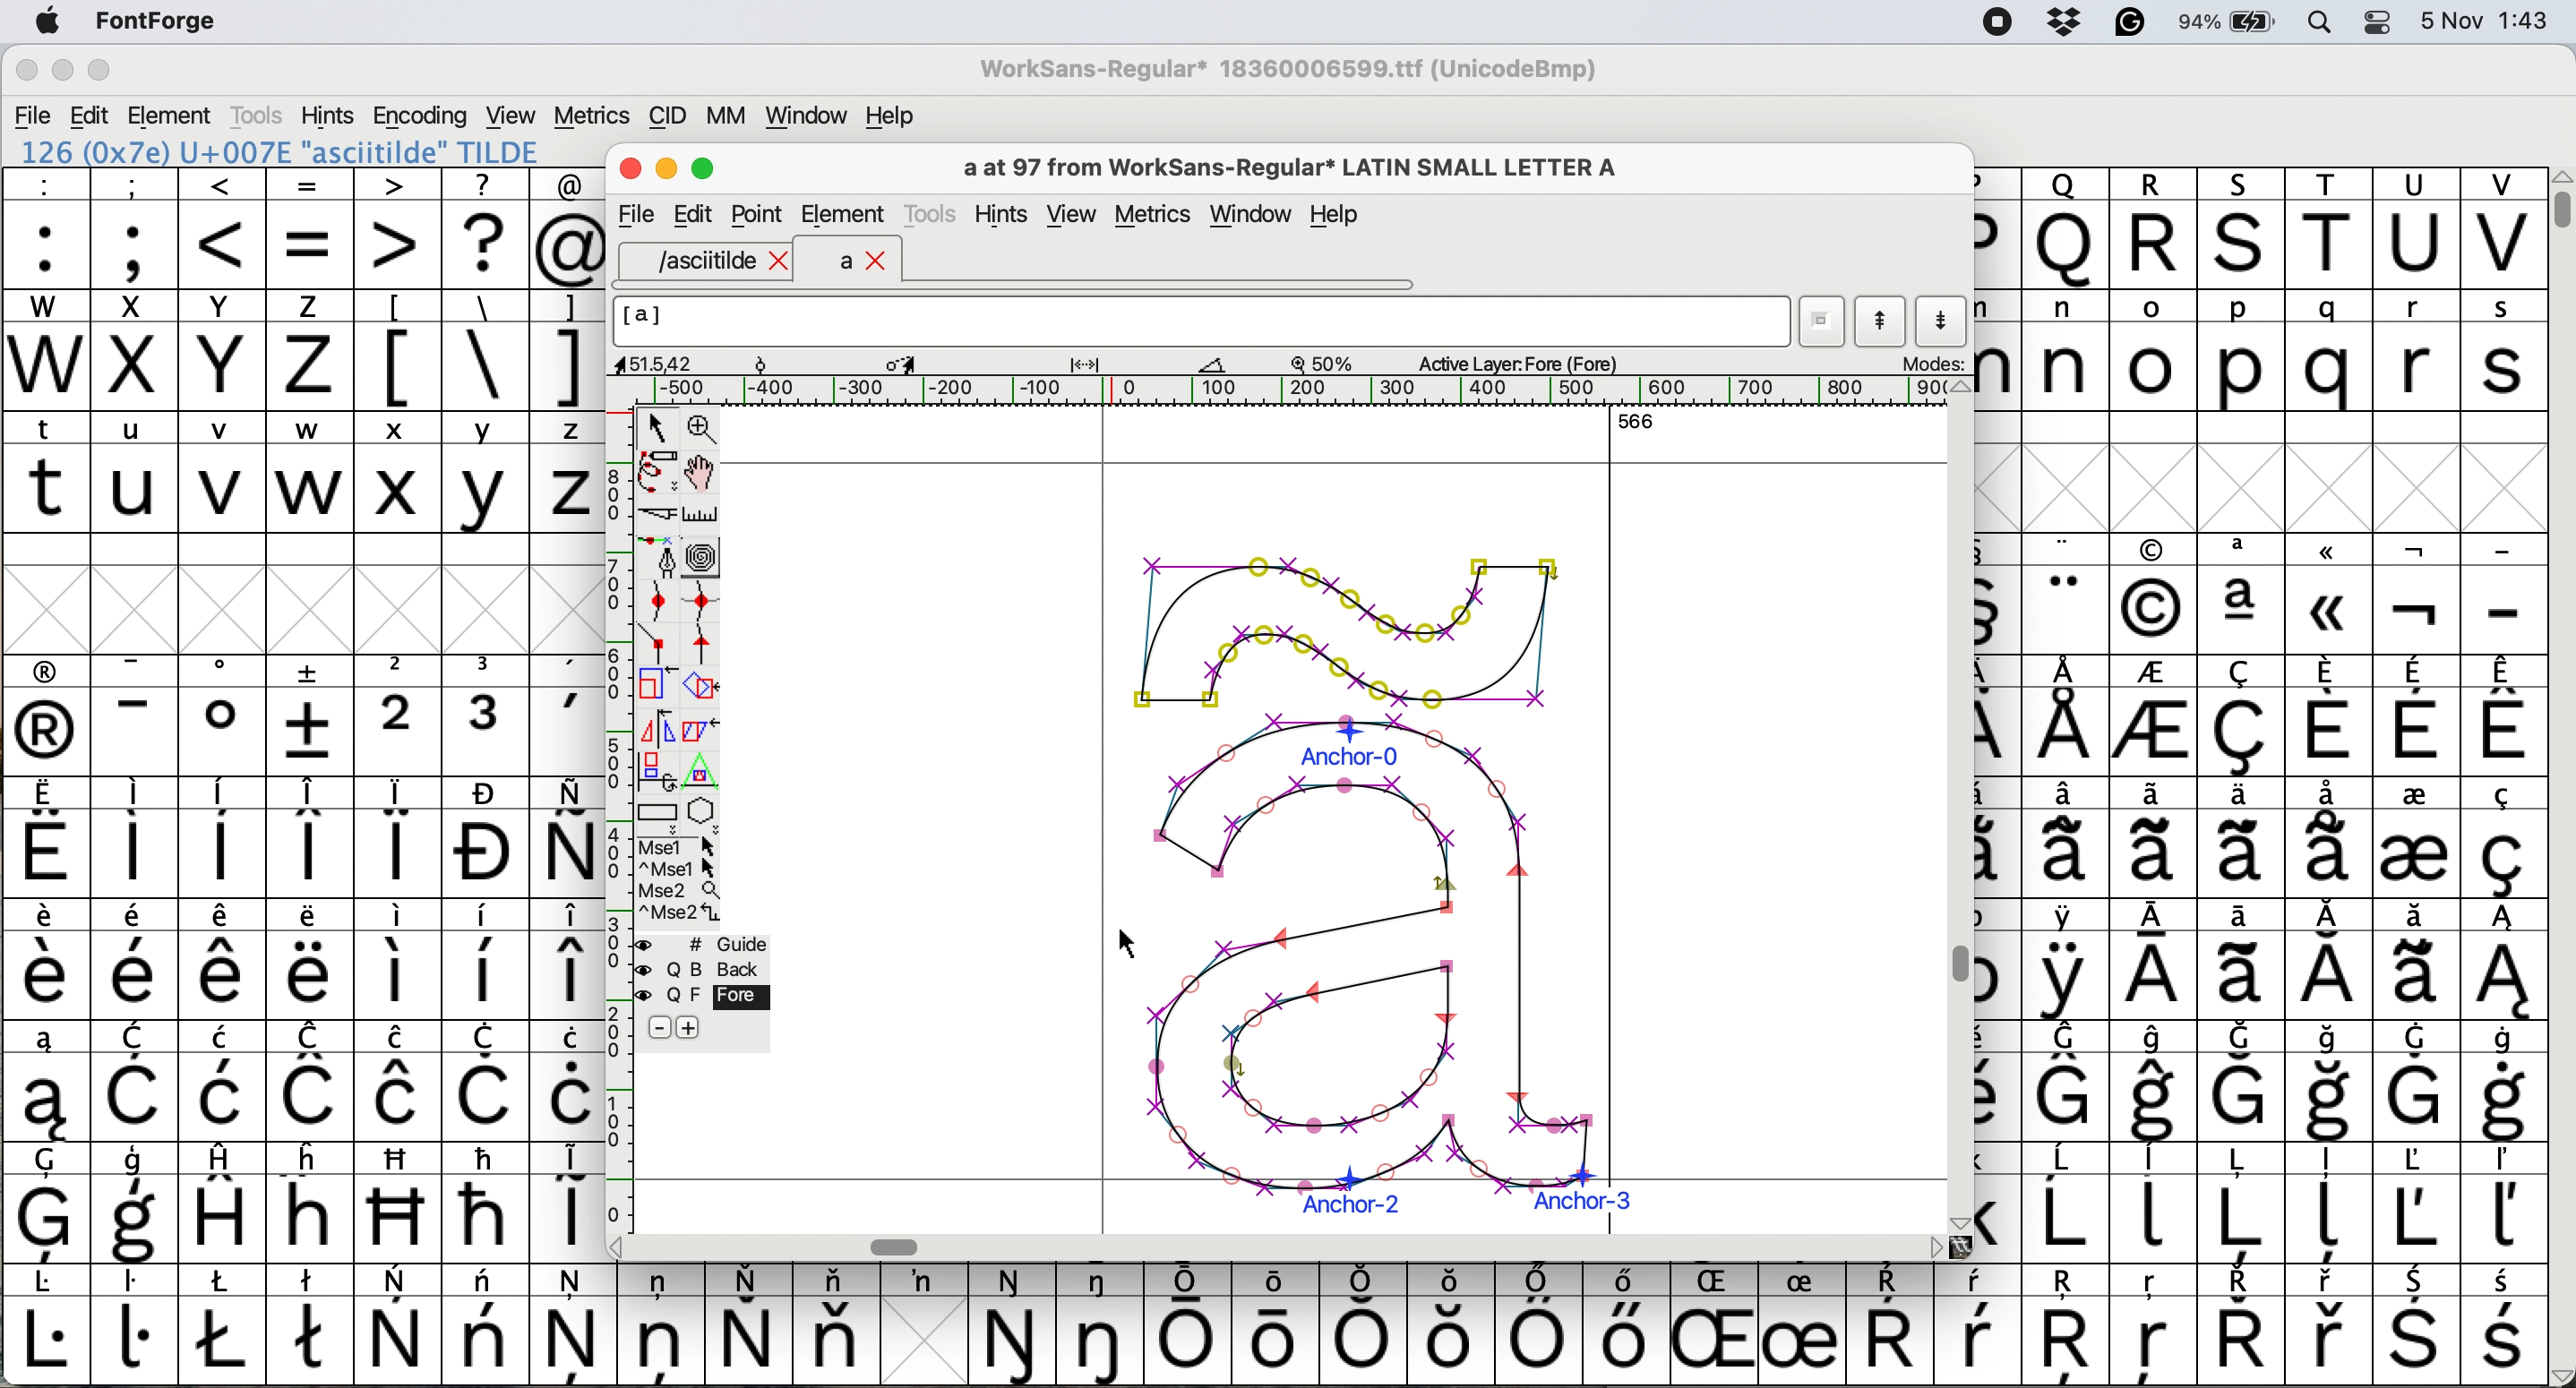 The image size is (2576, 1388). Describe the element at coordinates (659, 424) in the screenshot. I see `select` at that location.